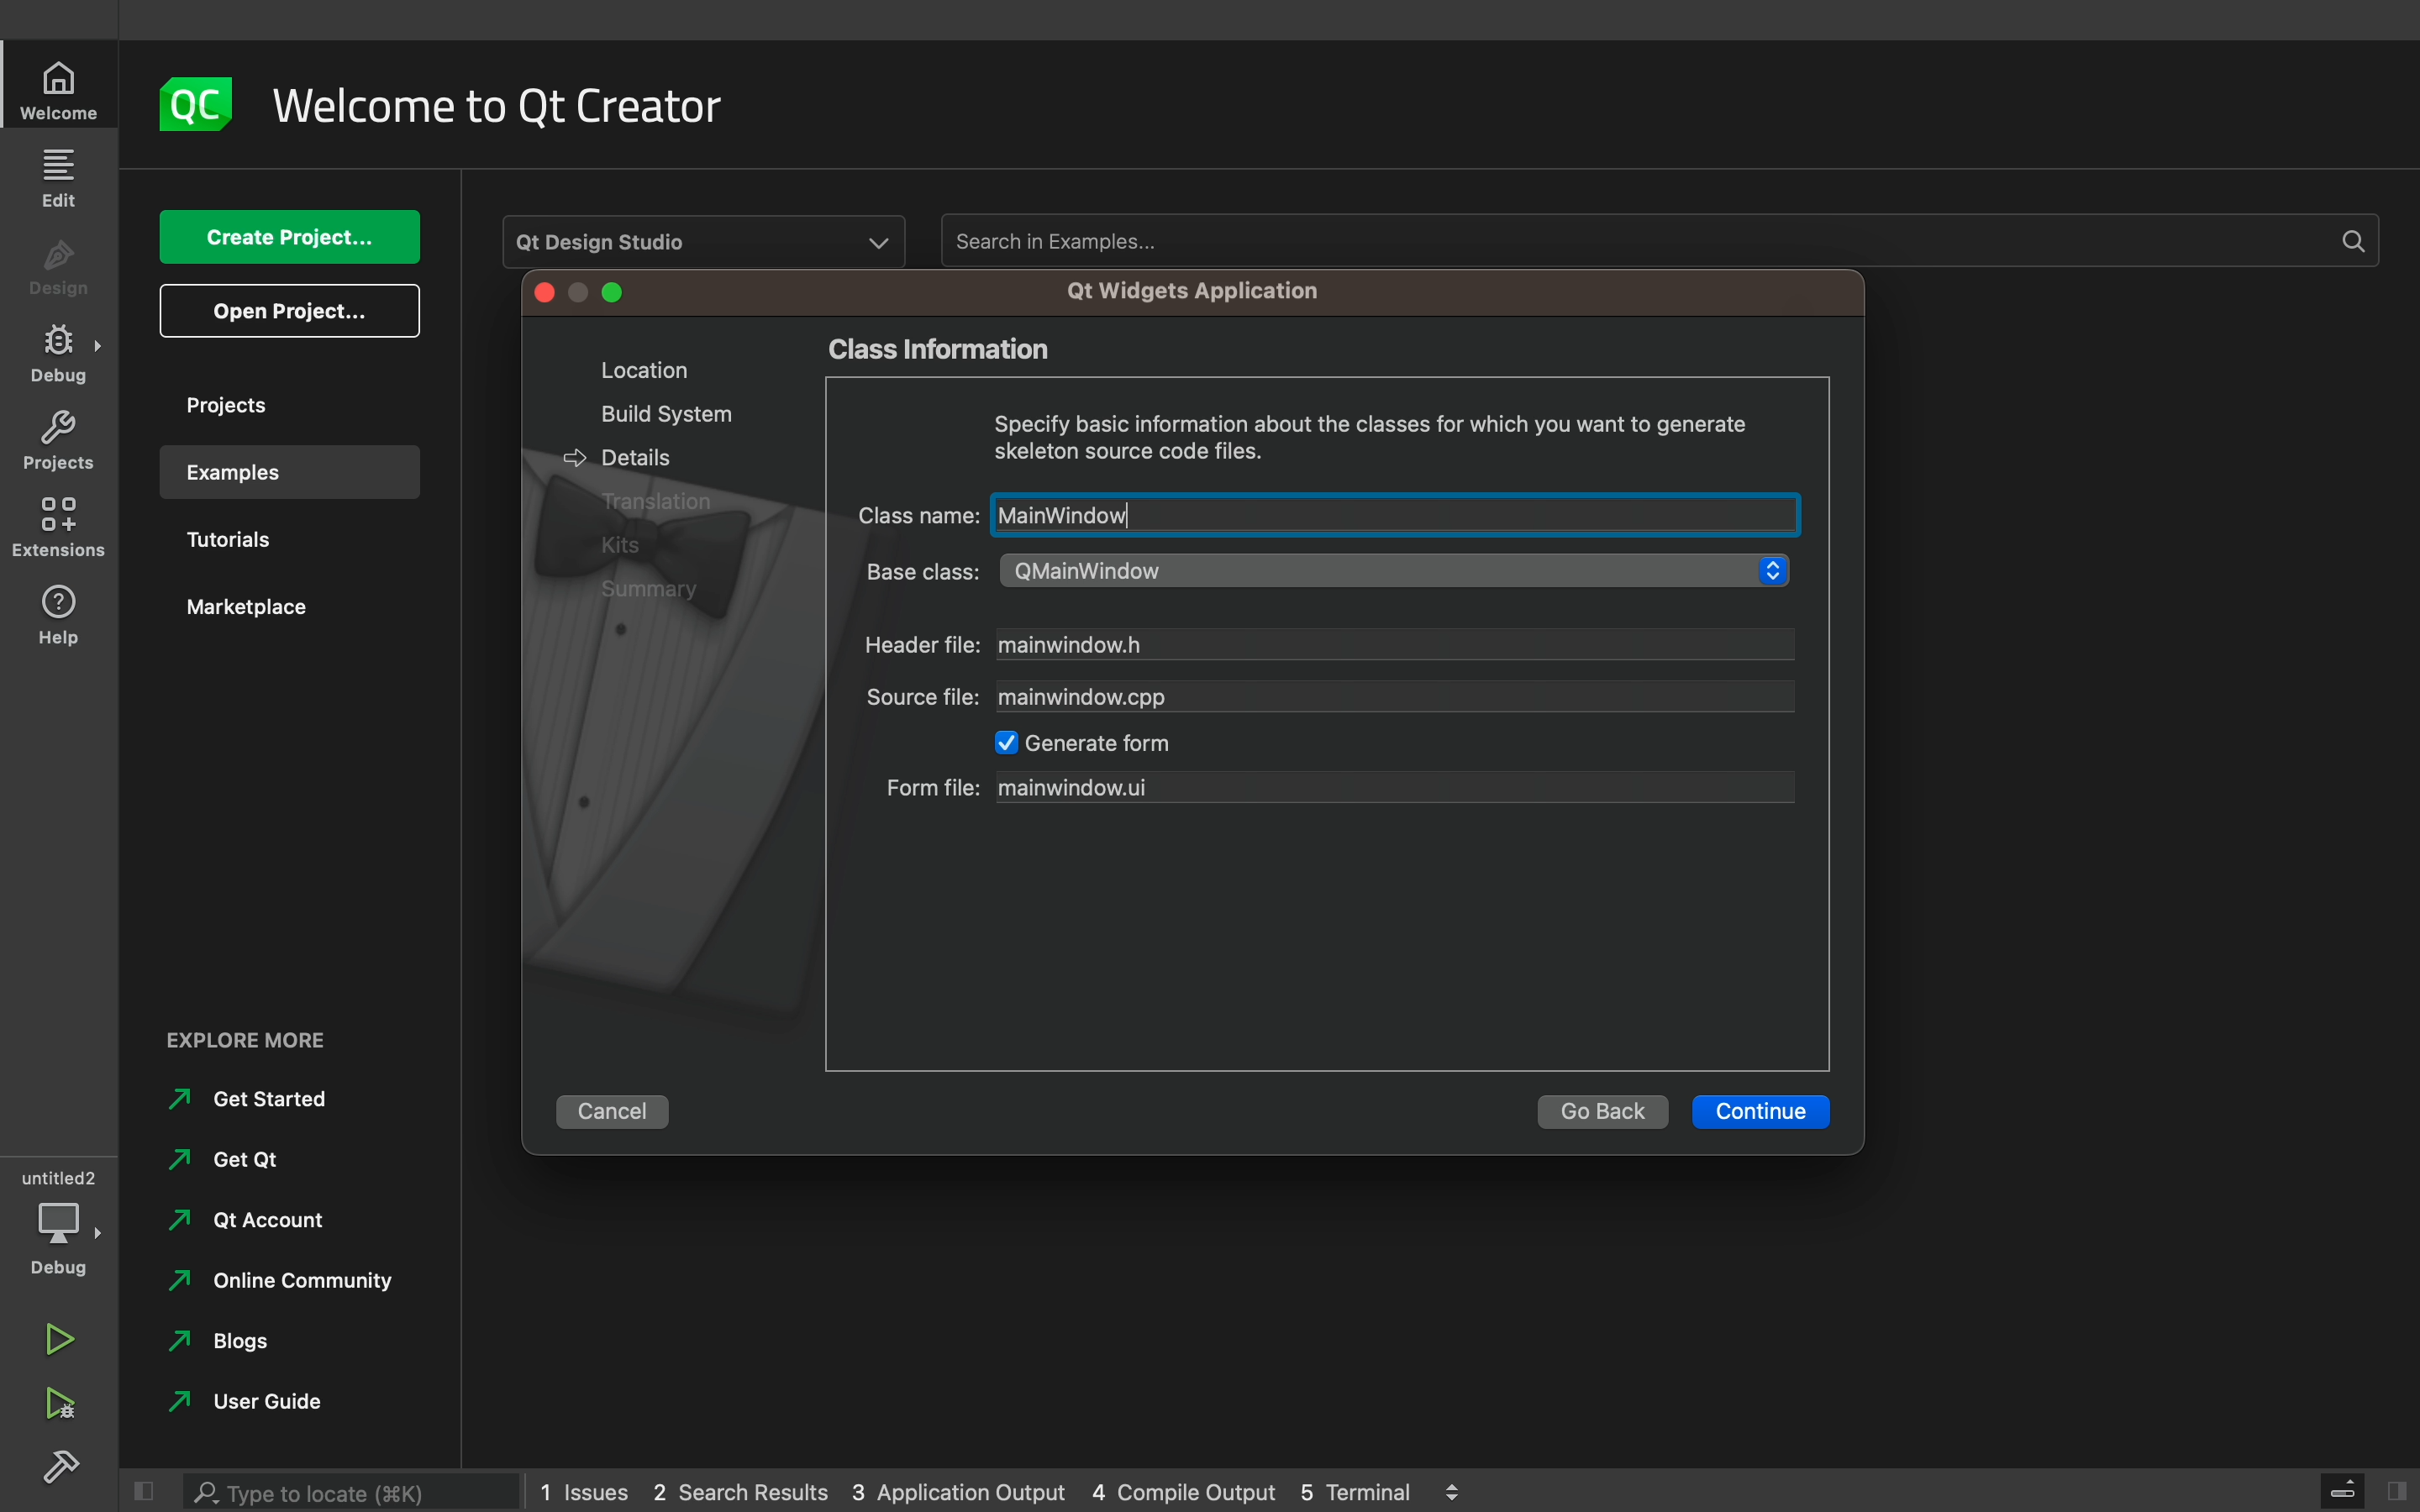 The height and width of the screenshot is (1512, 2420). What do you see at coordinates (1099, 743) in the screenshot?
I see `generate form` at bounding box center [1099, 743].